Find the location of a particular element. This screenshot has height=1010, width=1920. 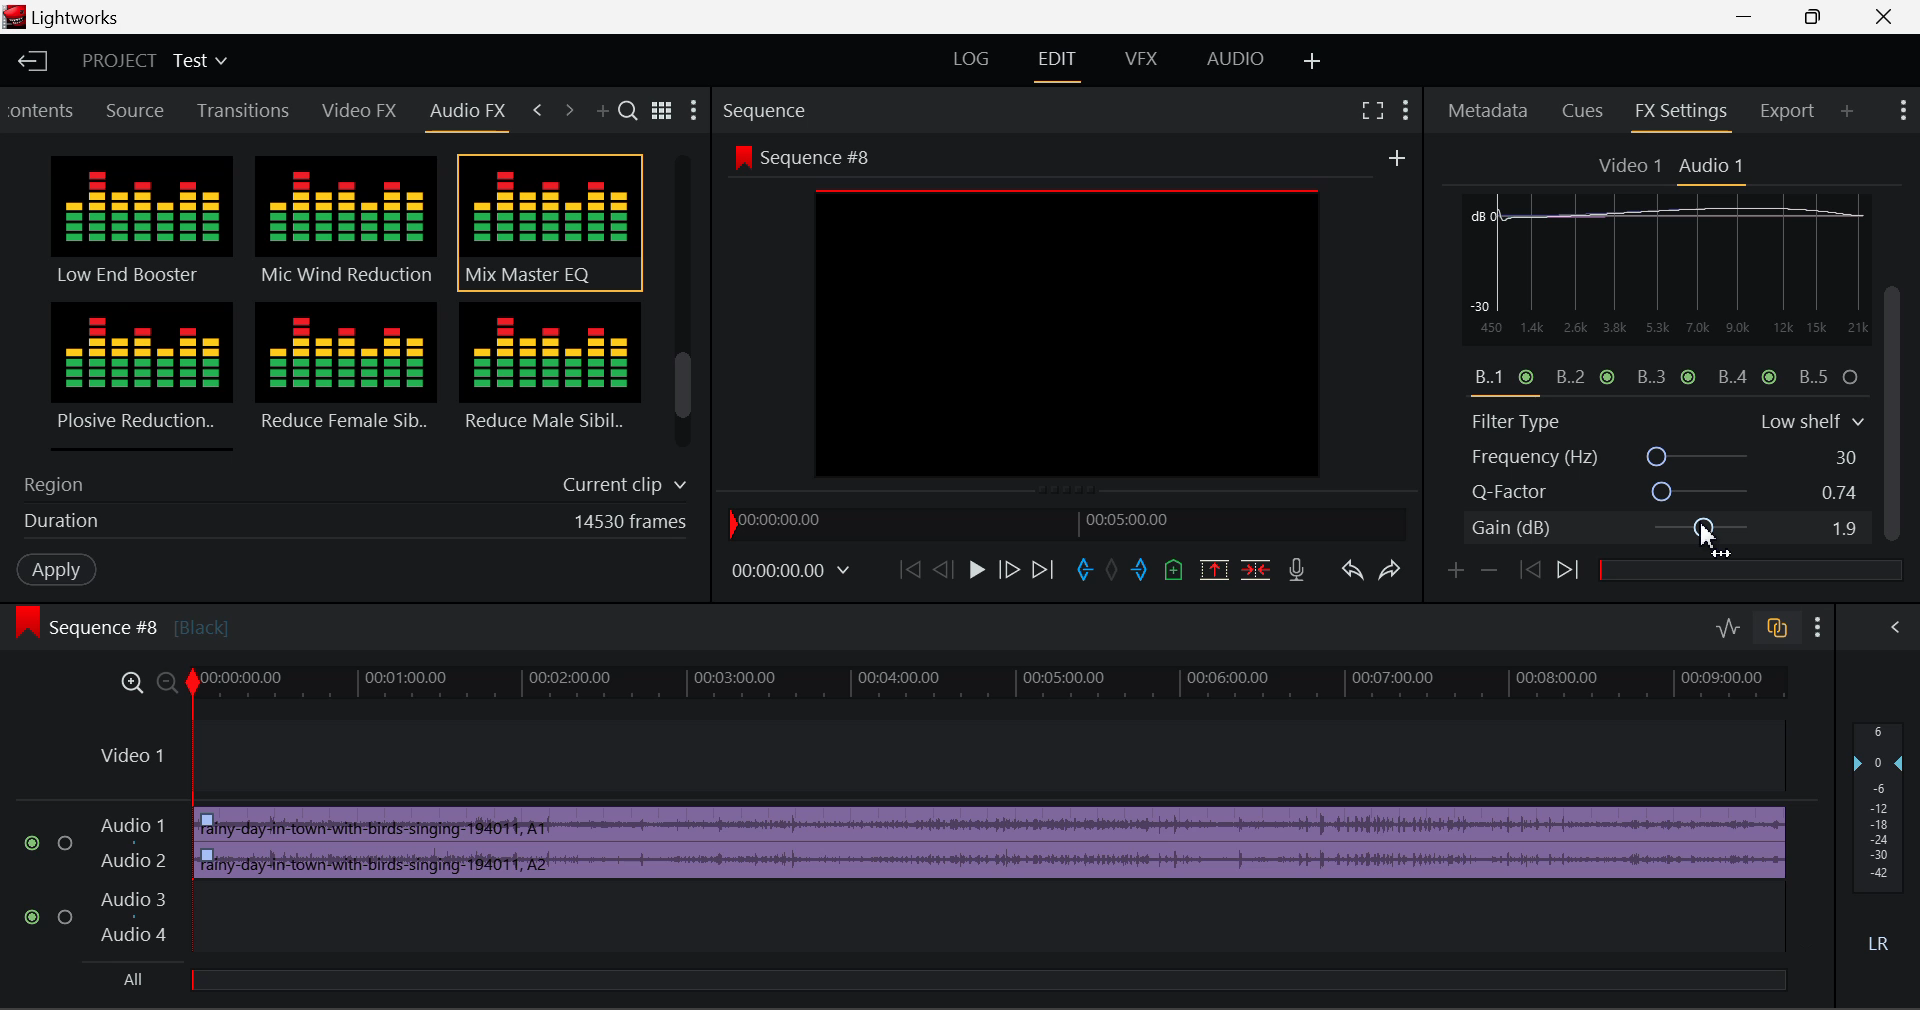

Sequence Section is located at coordinates (824, 109).